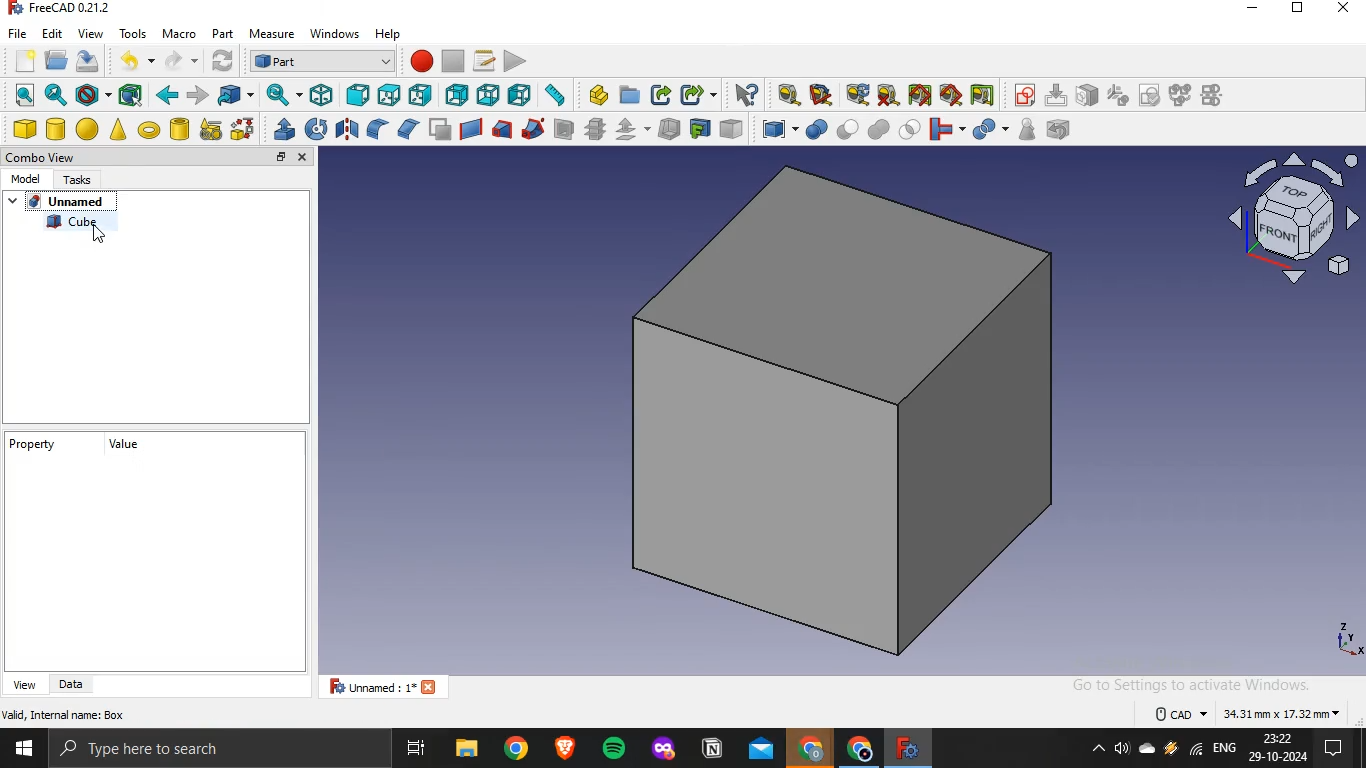  Describe the element at coordinates (304, 158) in the screenshot. I see `close` at that location.